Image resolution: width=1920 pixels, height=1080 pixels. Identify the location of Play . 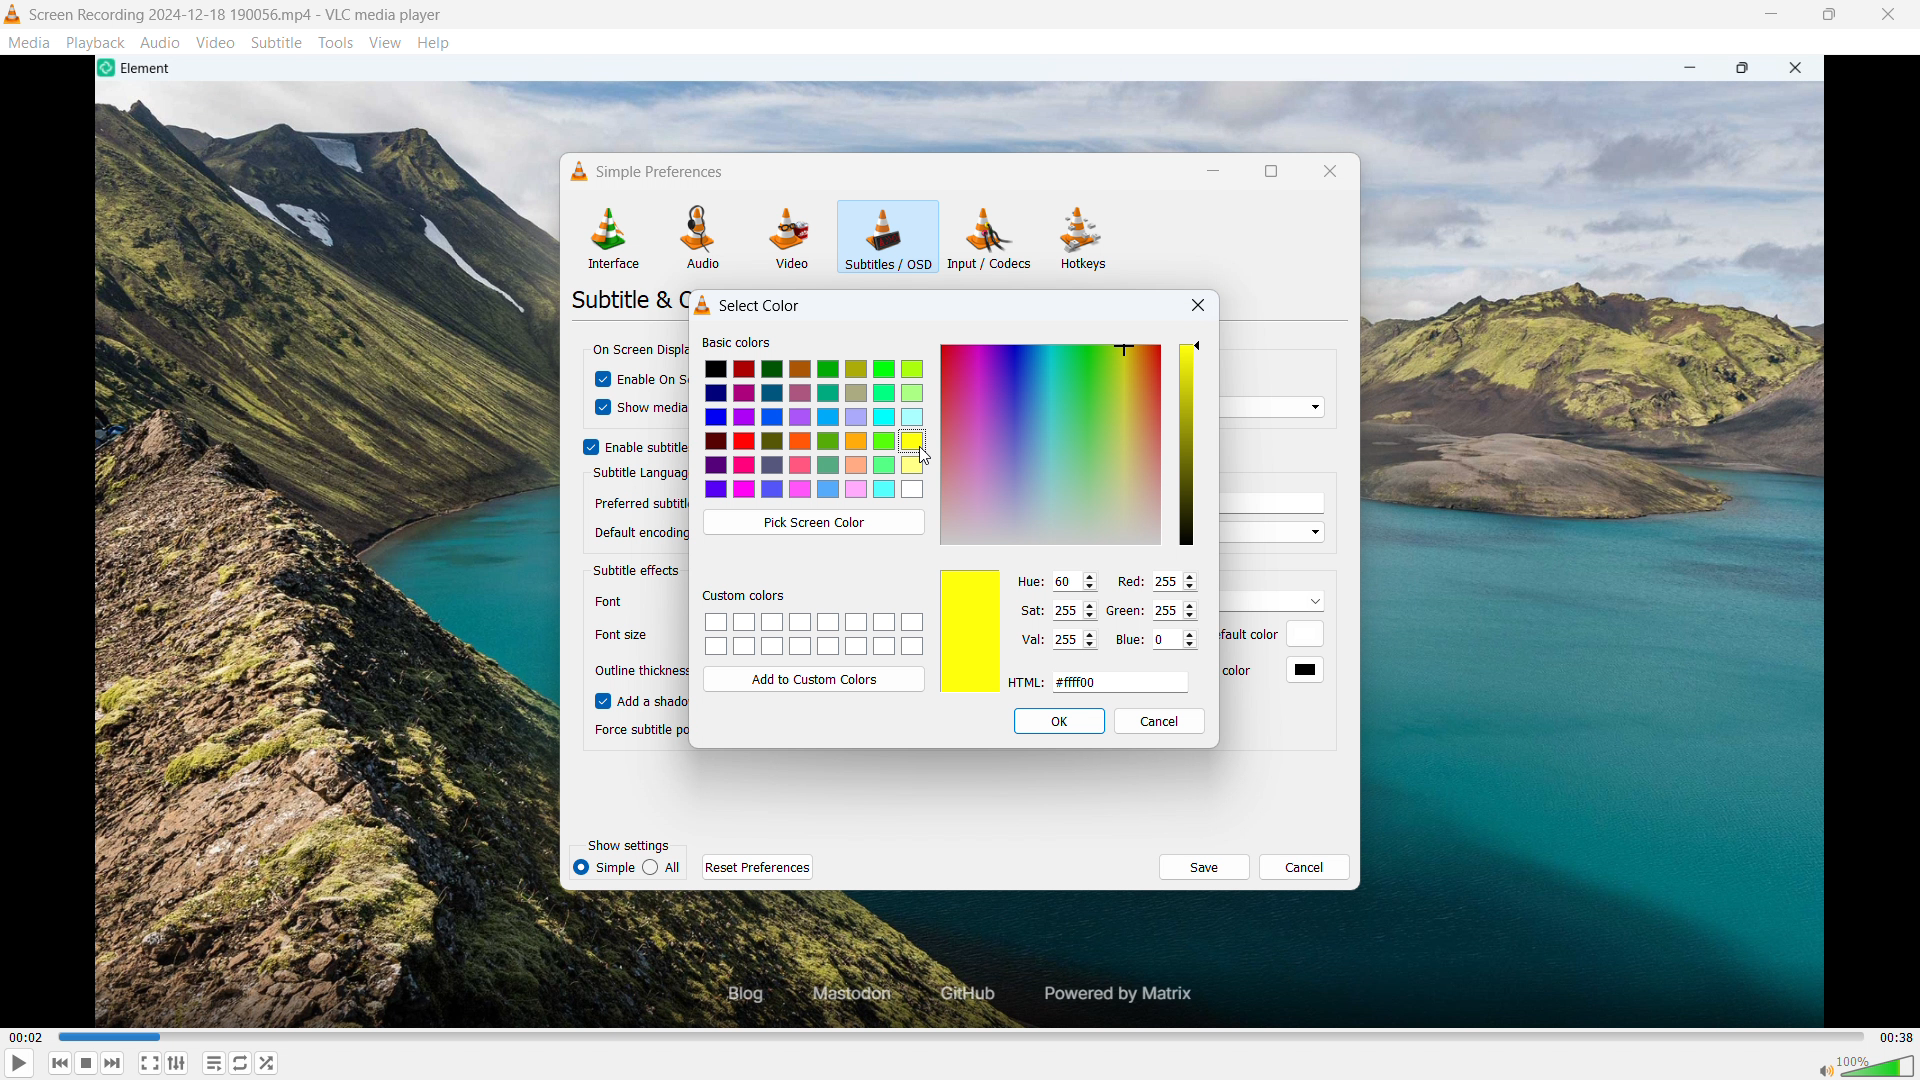
(18, 1063).